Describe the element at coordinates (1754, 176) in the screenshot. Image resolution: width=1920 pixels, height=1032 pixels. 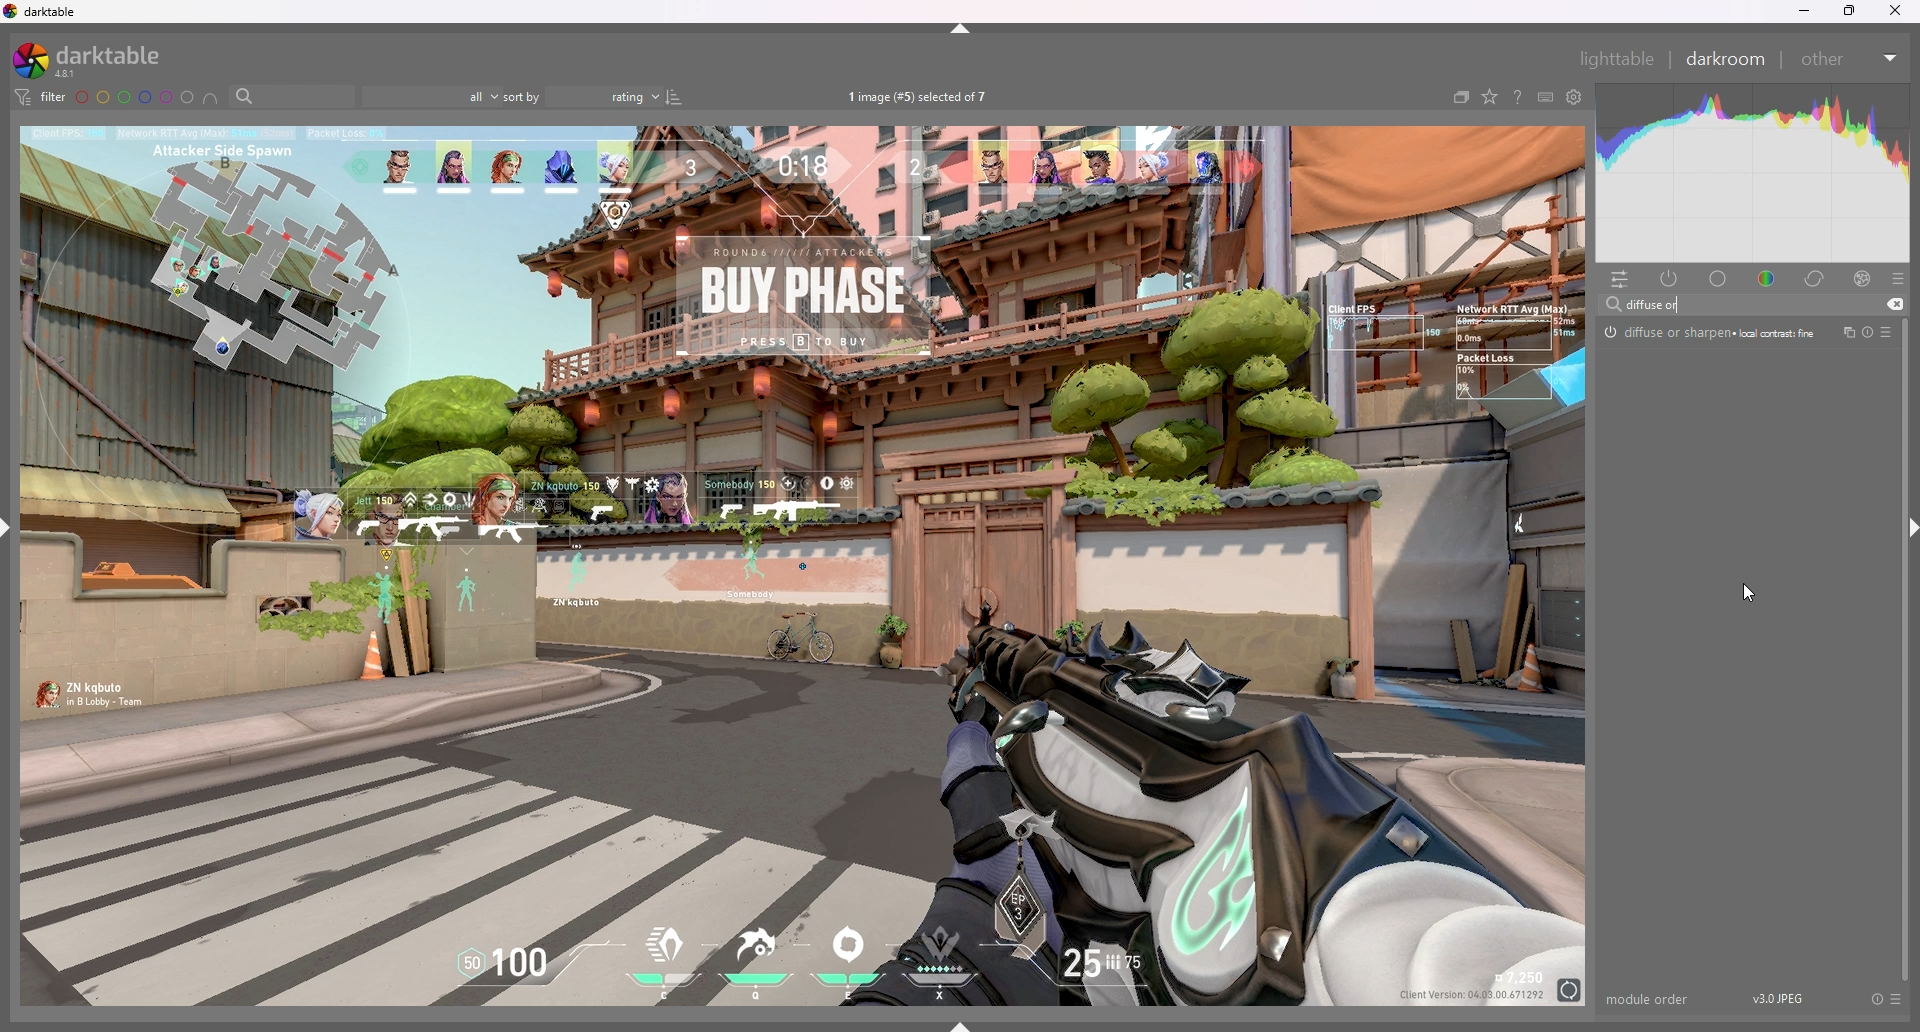
I see `heat graph` at that location.